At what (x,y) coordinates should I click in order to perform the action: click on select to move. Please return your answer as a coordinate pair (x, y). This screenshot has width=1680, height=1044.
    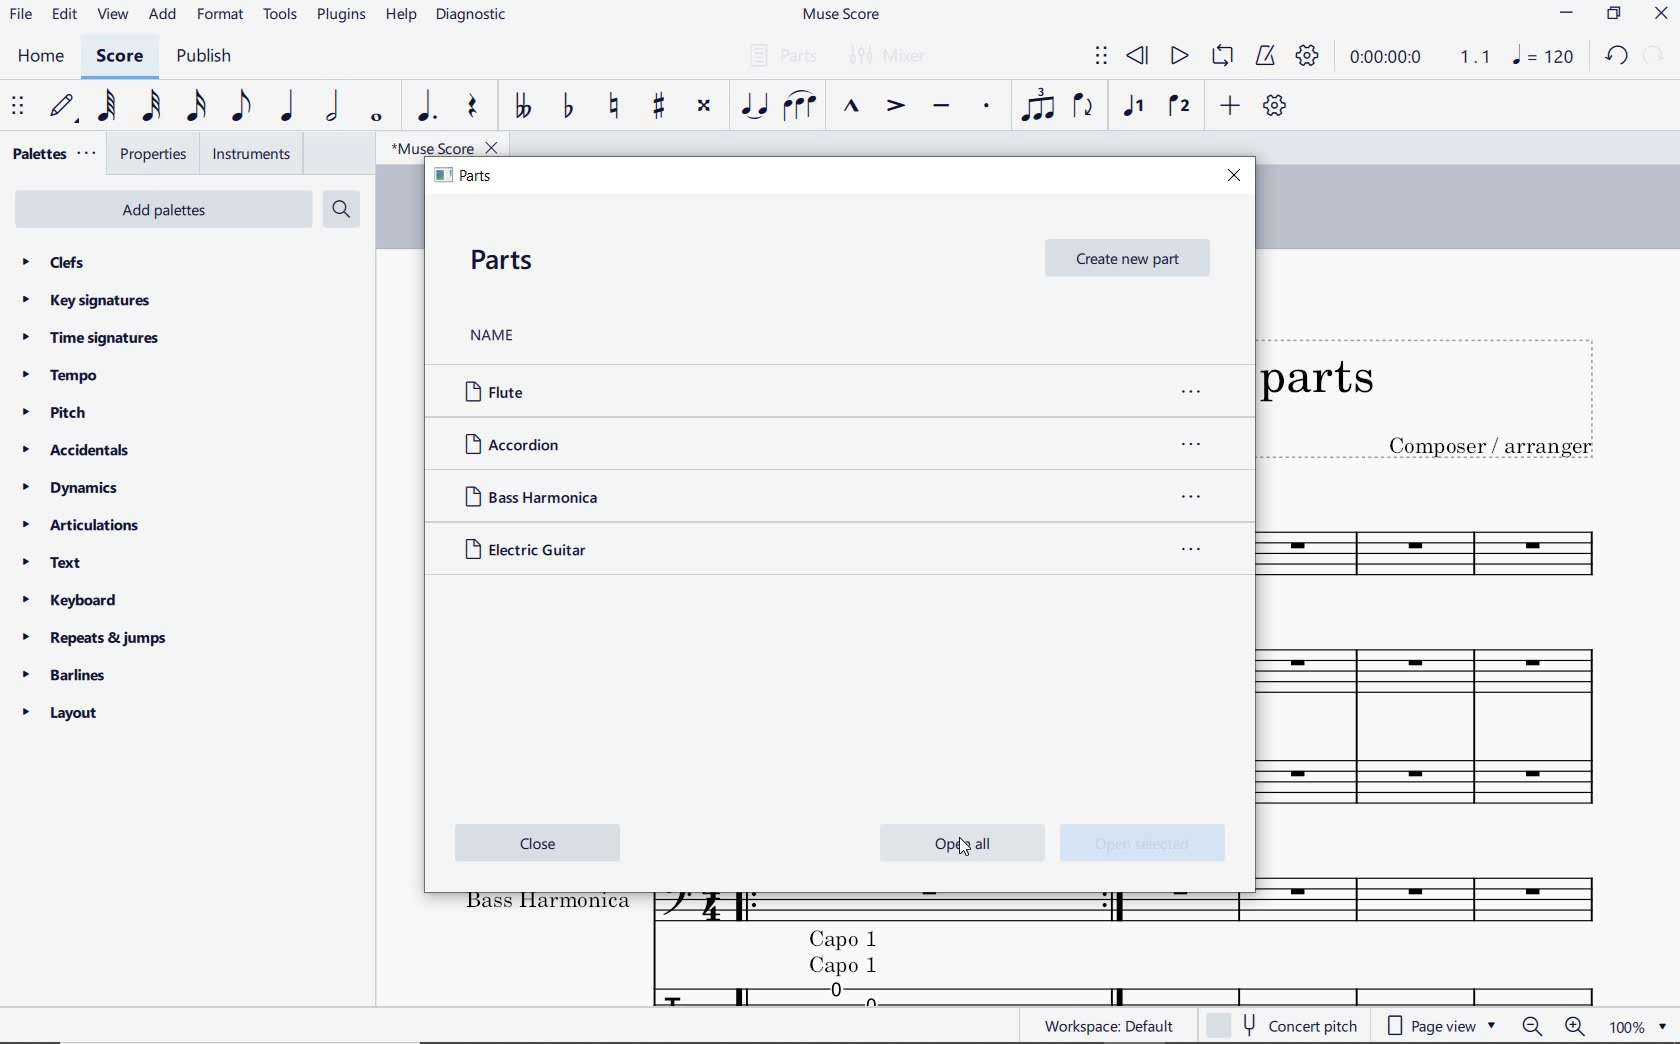
    Looking at the image, I should click on (16, 105).